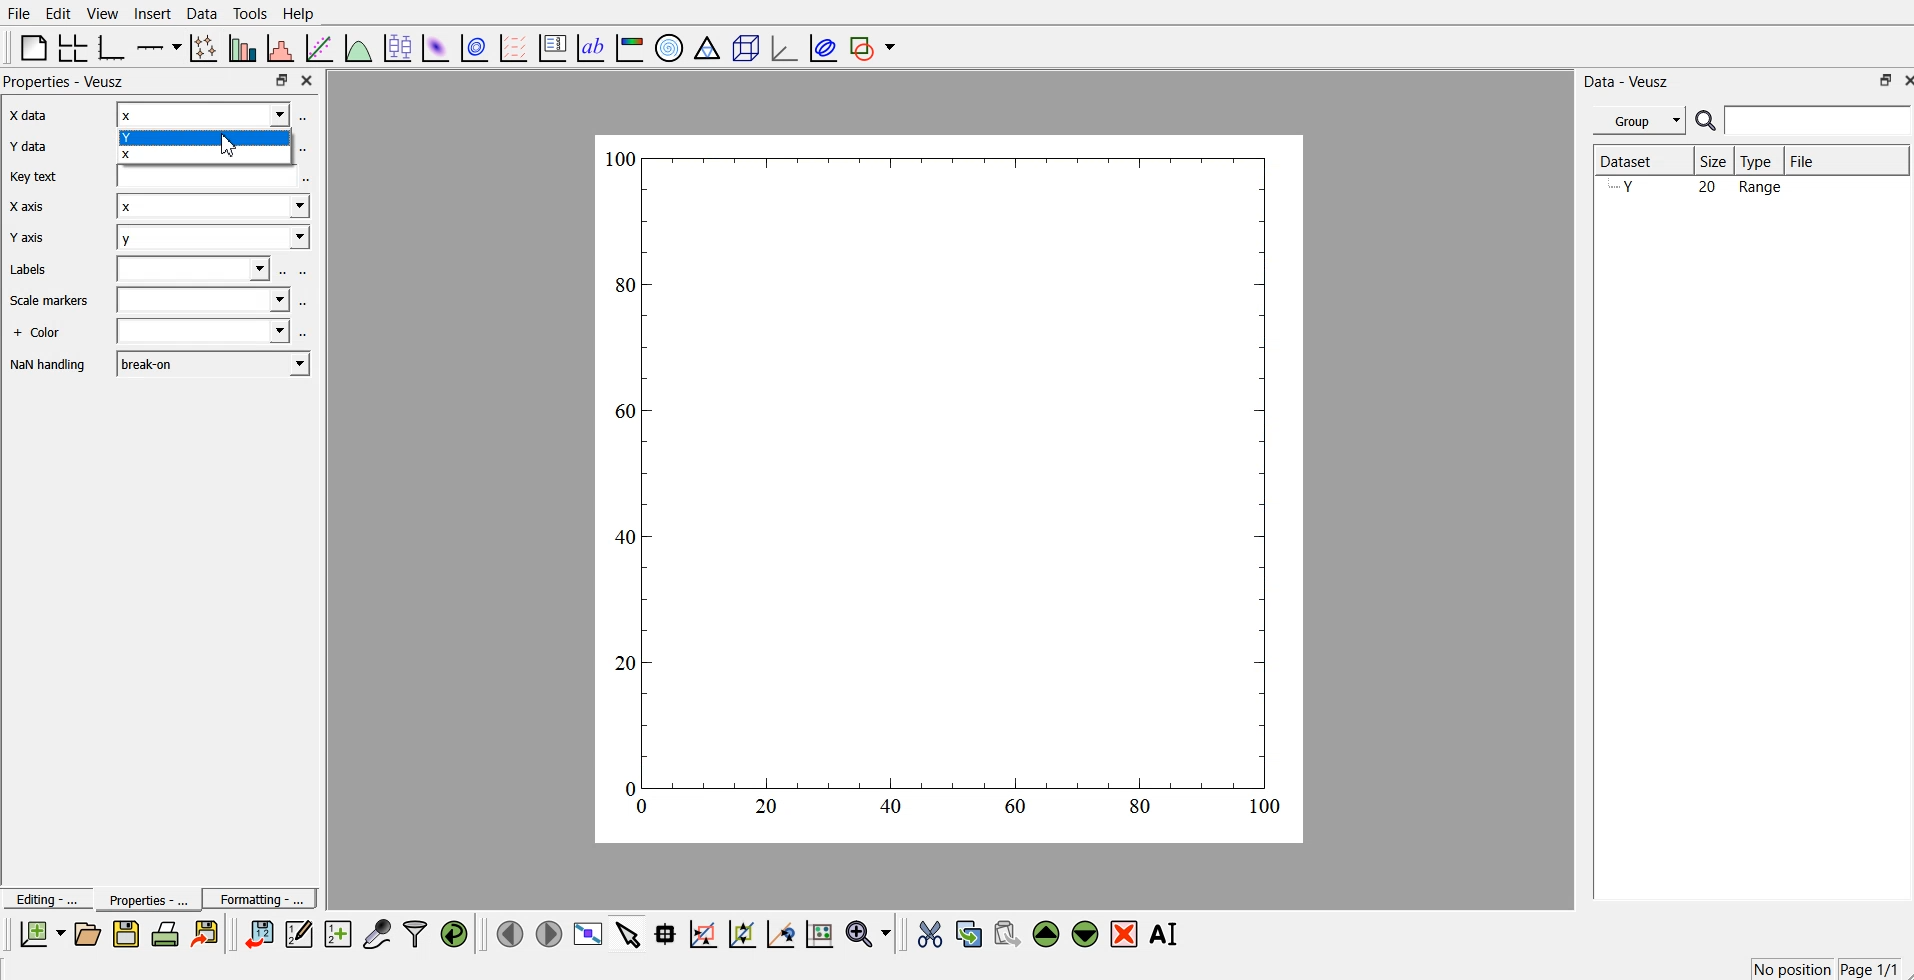 The width and height of the screenshot is (1914, 980). Describe the element at coordinates (819, 46) in the screenshot. I see `plot covariance ellipses` at that location.